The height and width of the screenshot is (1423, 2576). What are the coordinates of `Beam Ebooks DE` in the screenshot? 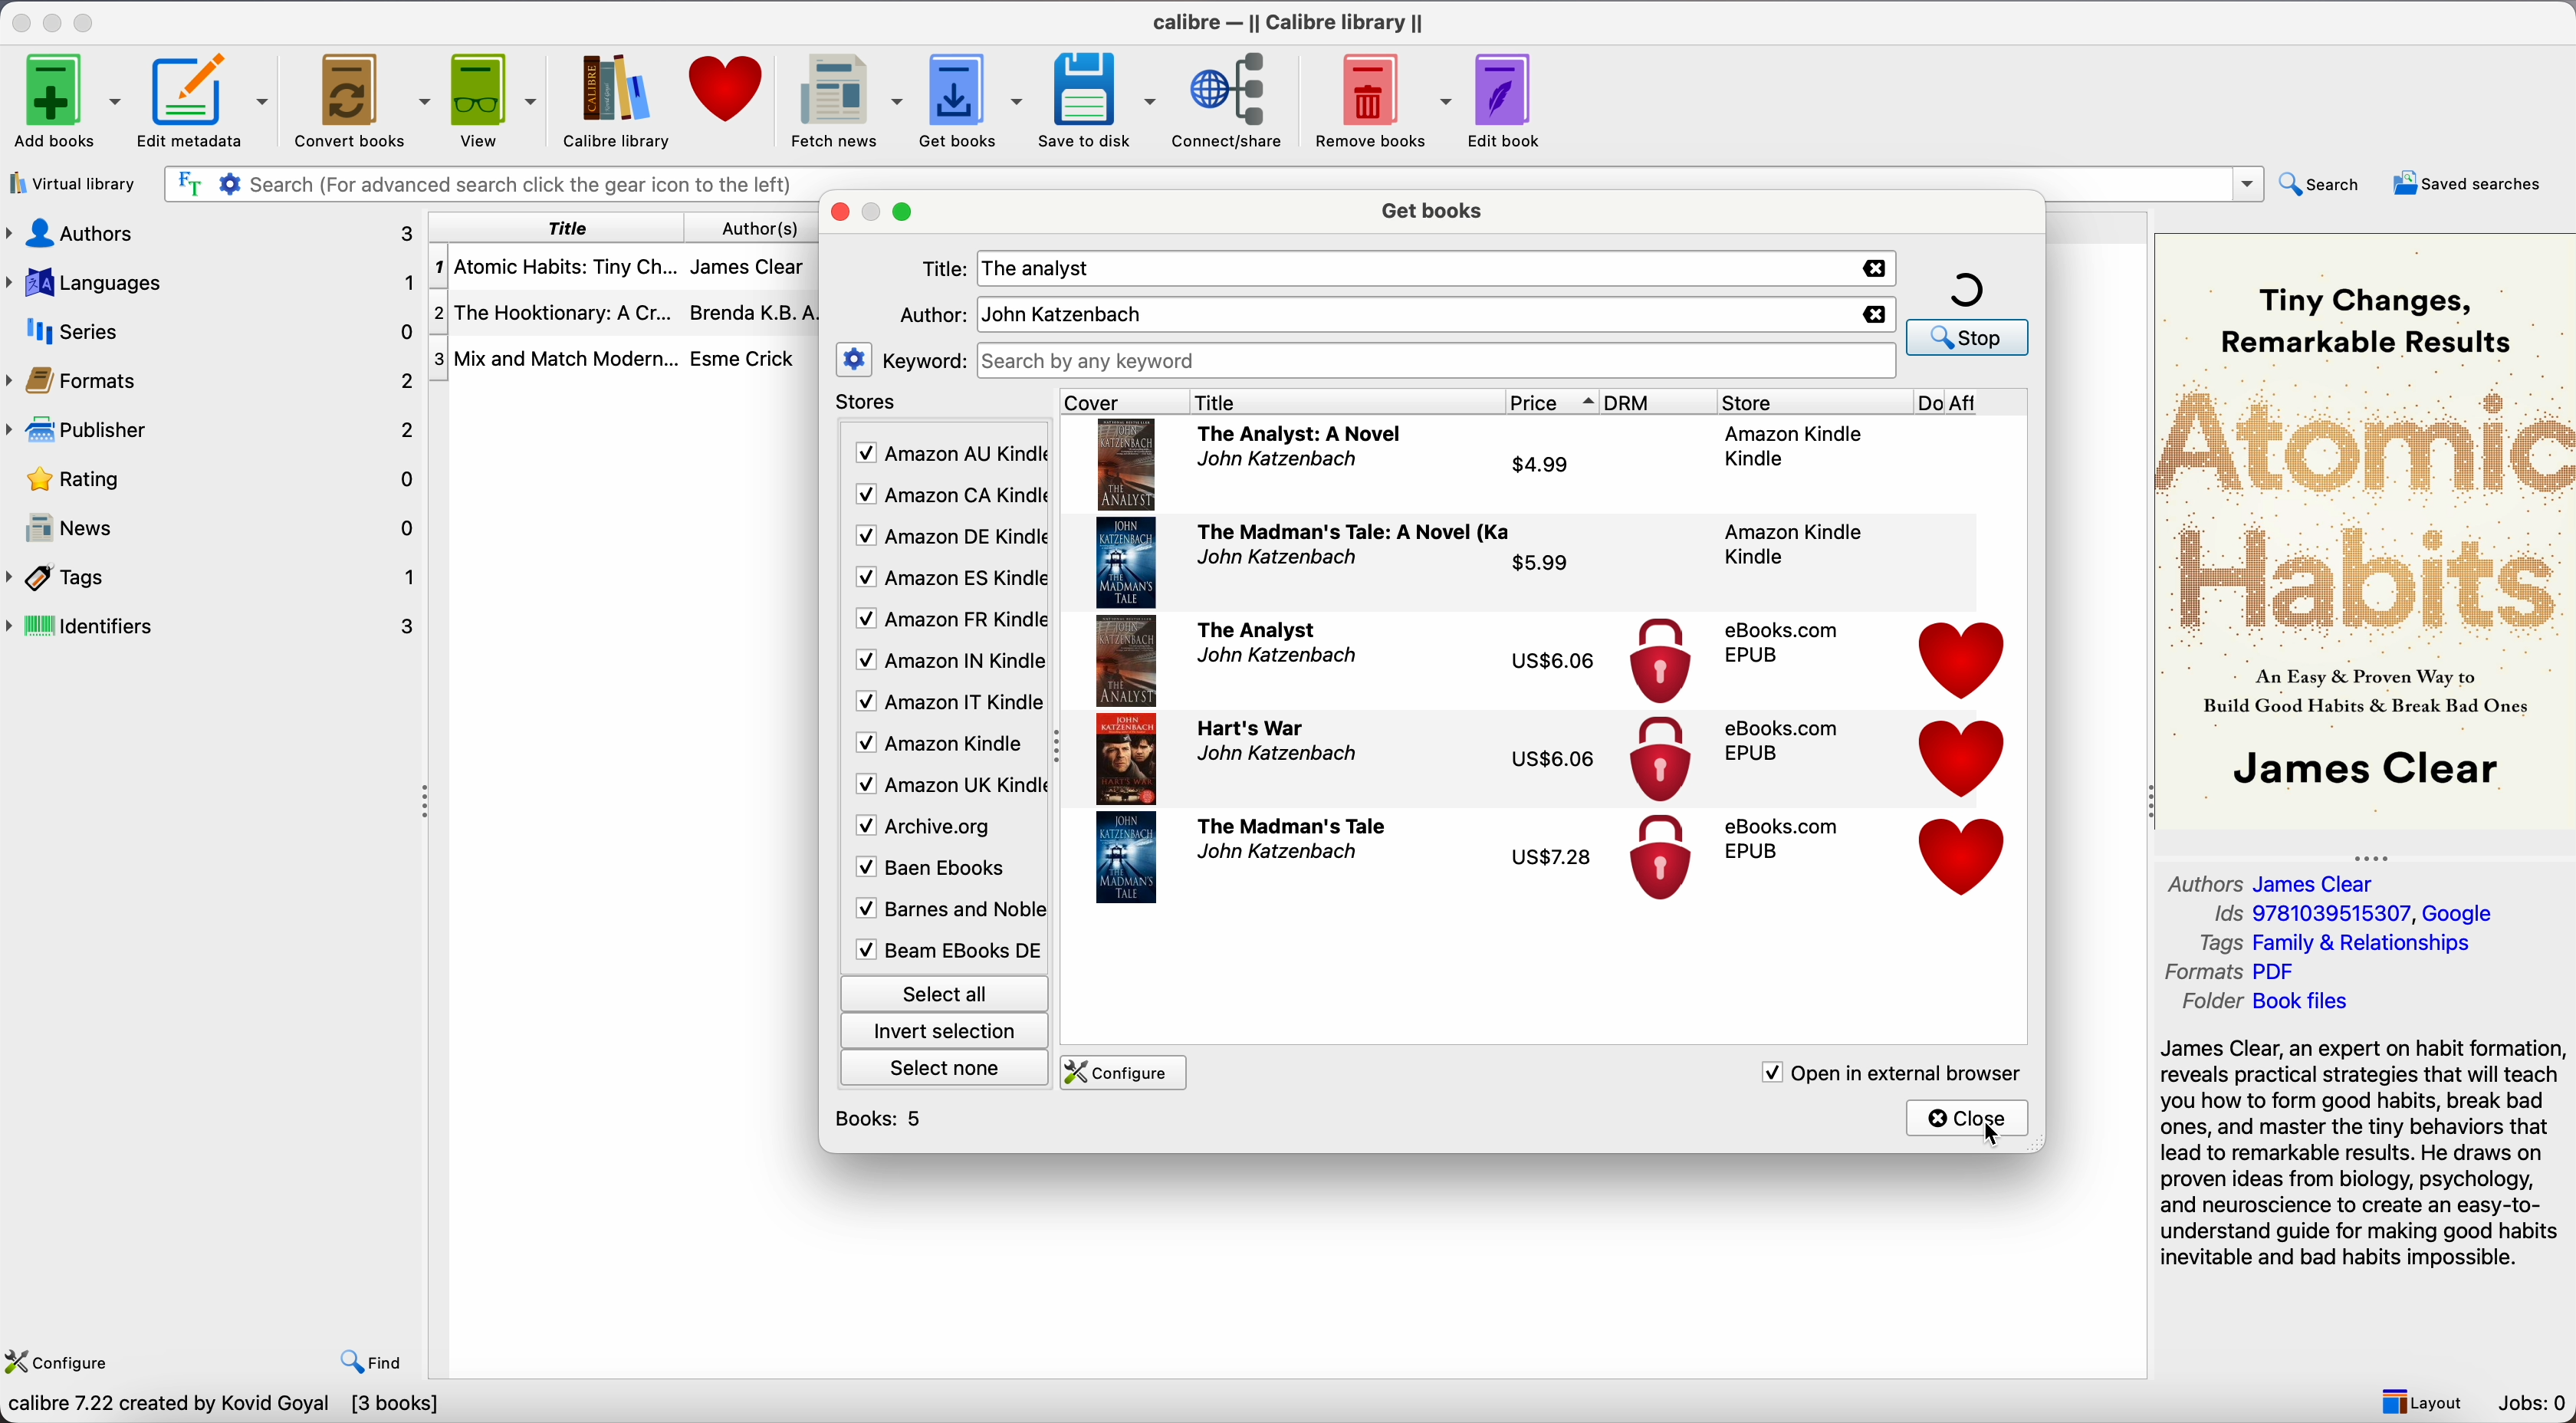 It's located at (945, 950).